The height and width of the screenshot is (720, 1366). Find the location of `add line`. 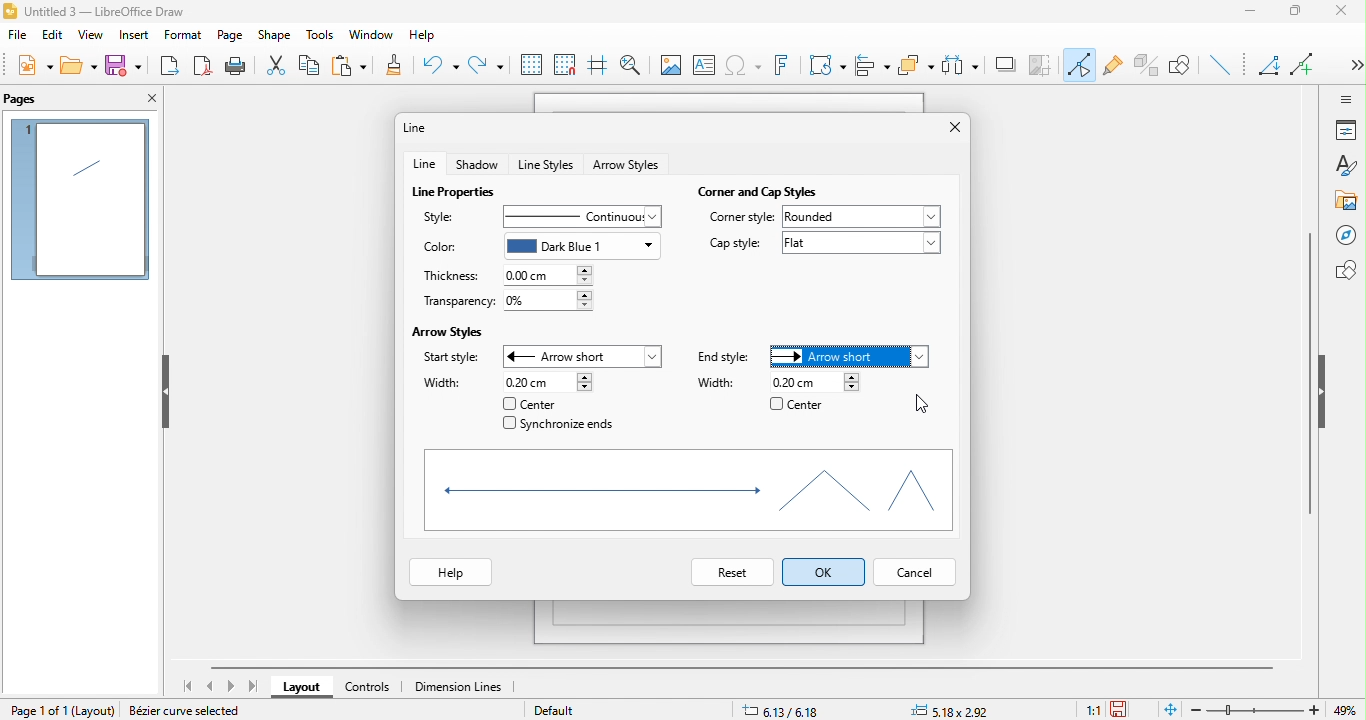

add line is located at coordinates (1307, 62).